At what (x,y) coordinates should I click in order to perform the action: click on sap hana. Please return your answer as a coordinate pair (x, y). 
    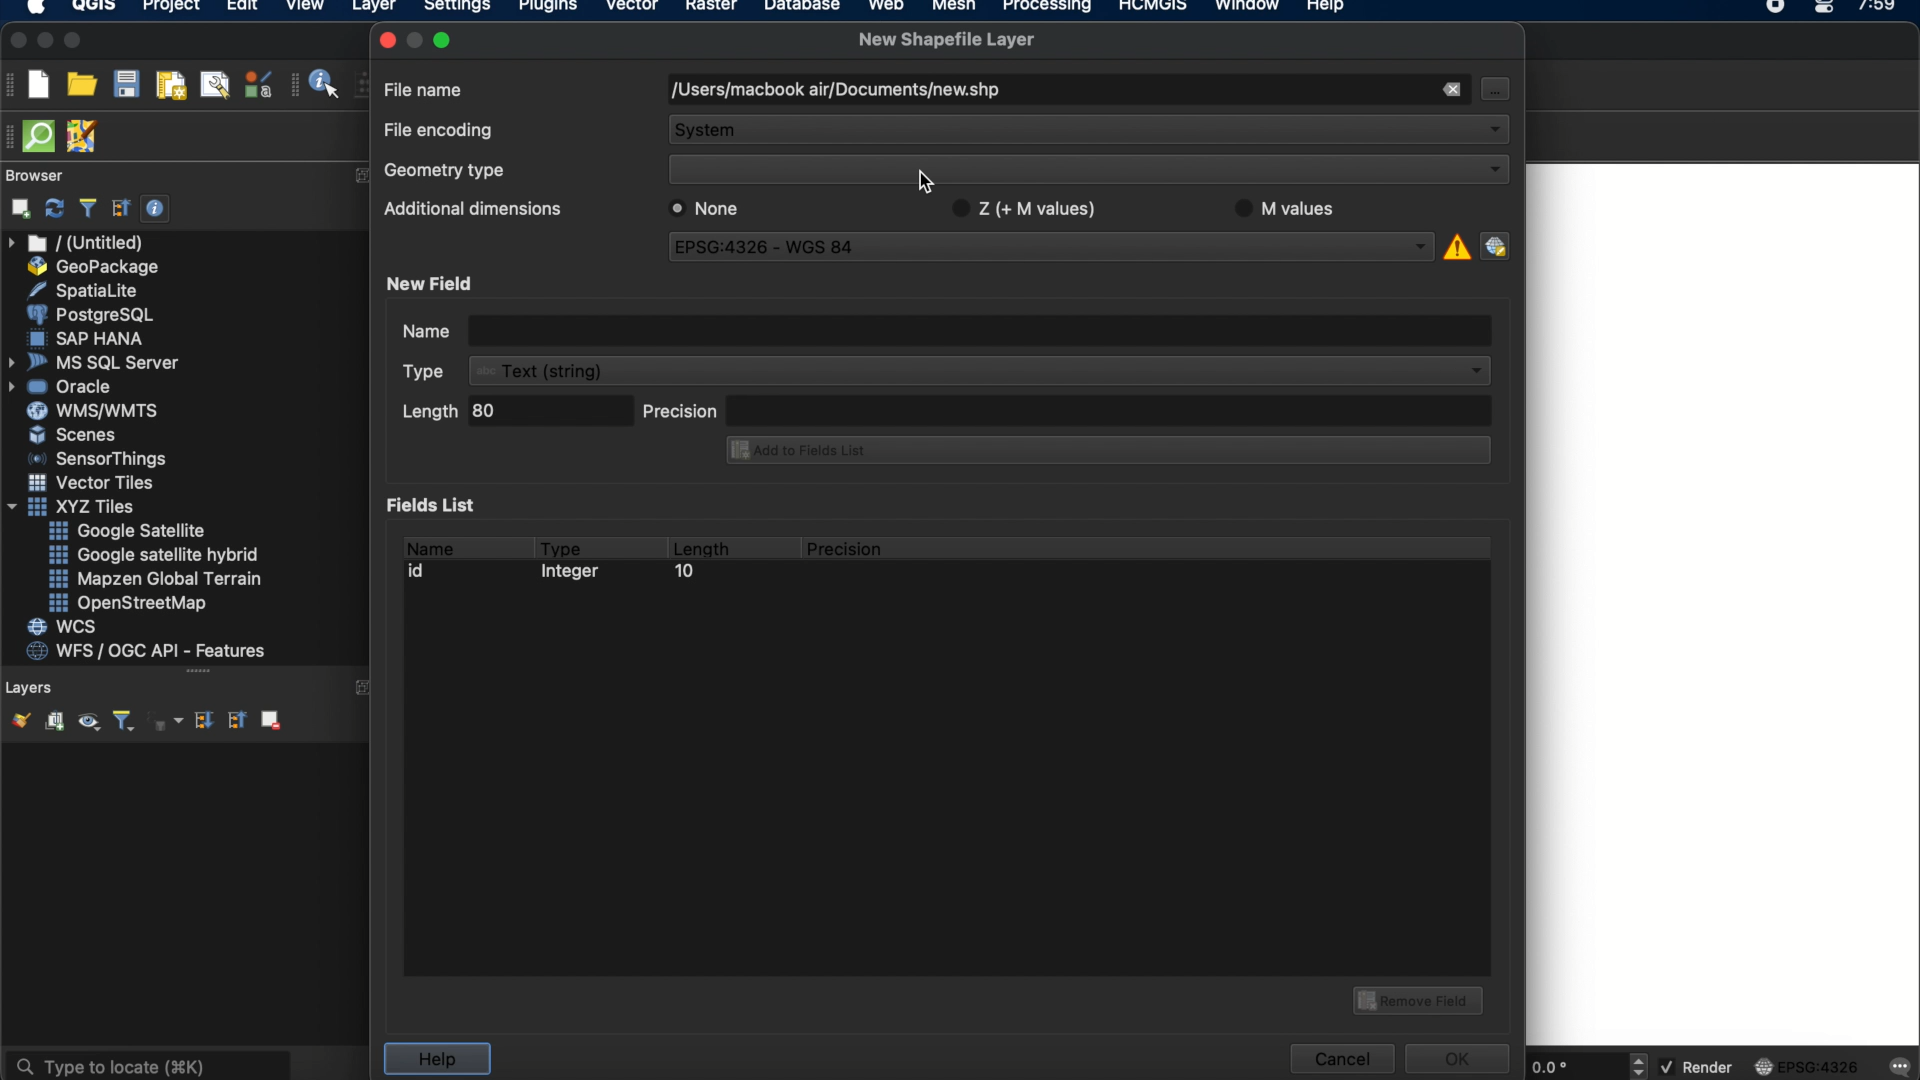
    Looking at the image, I should click on (89, 338).